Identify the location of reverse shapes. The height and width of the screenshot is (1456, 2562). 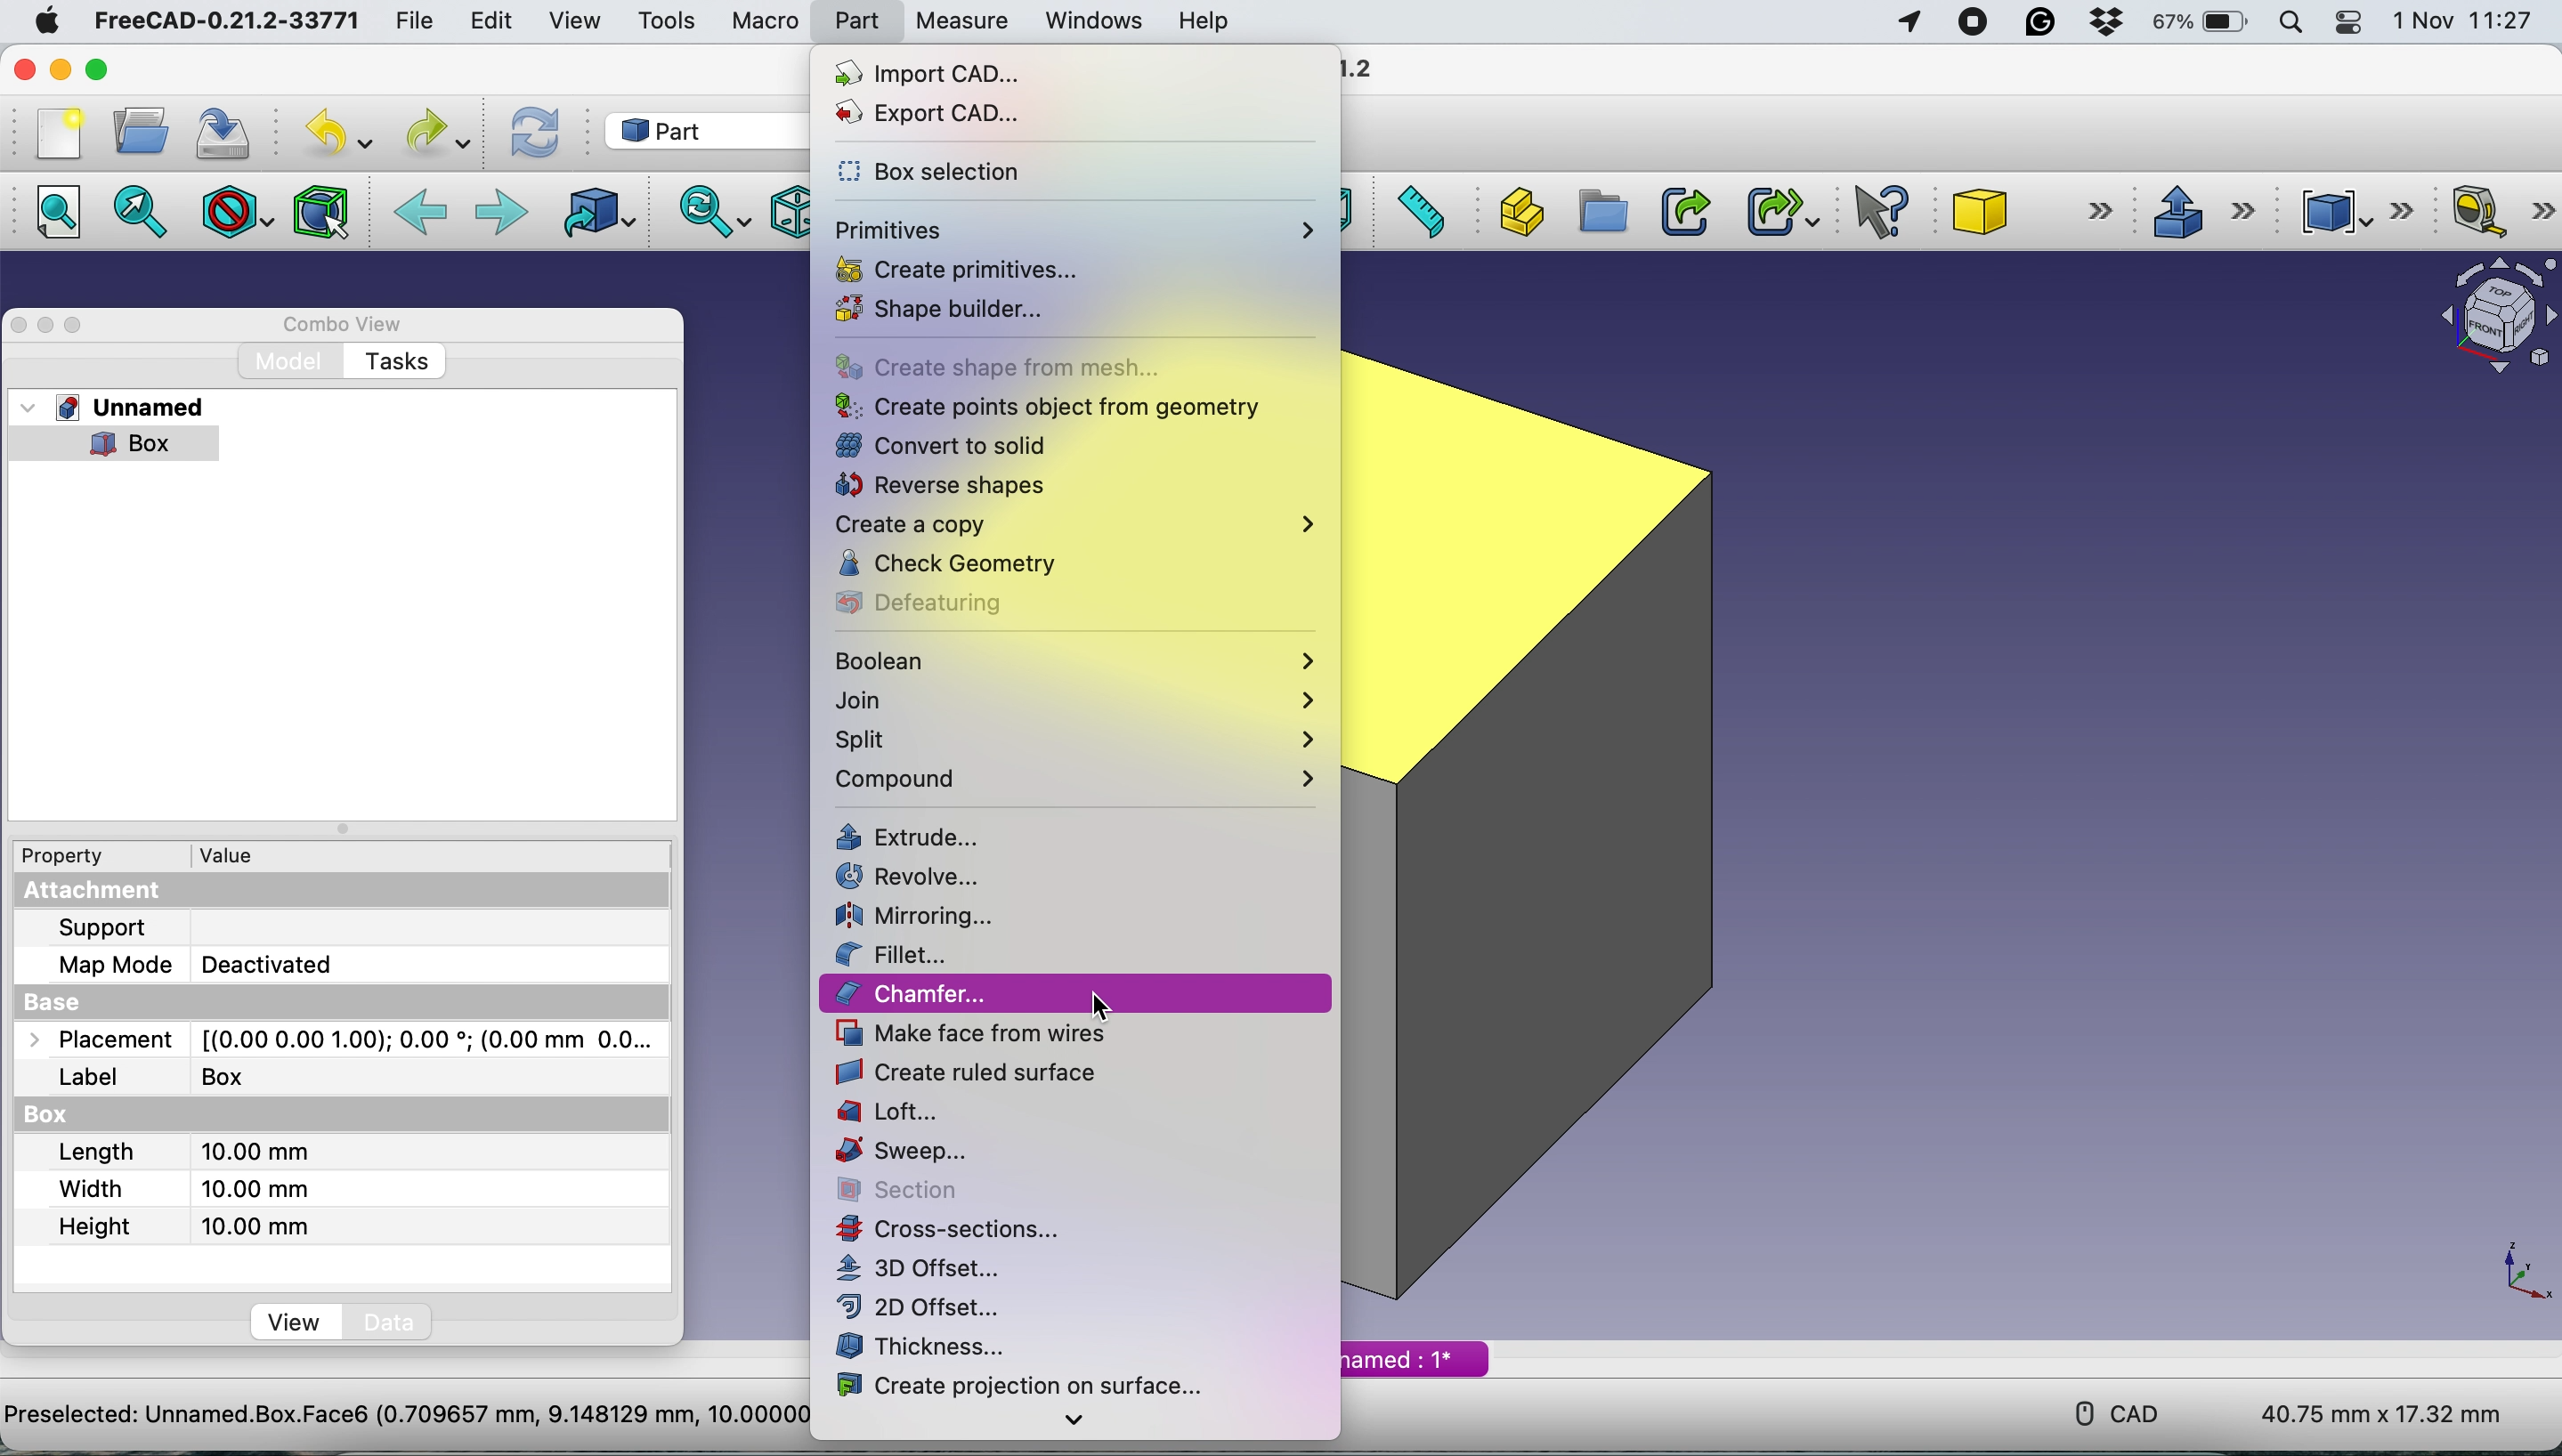
(969, 488).